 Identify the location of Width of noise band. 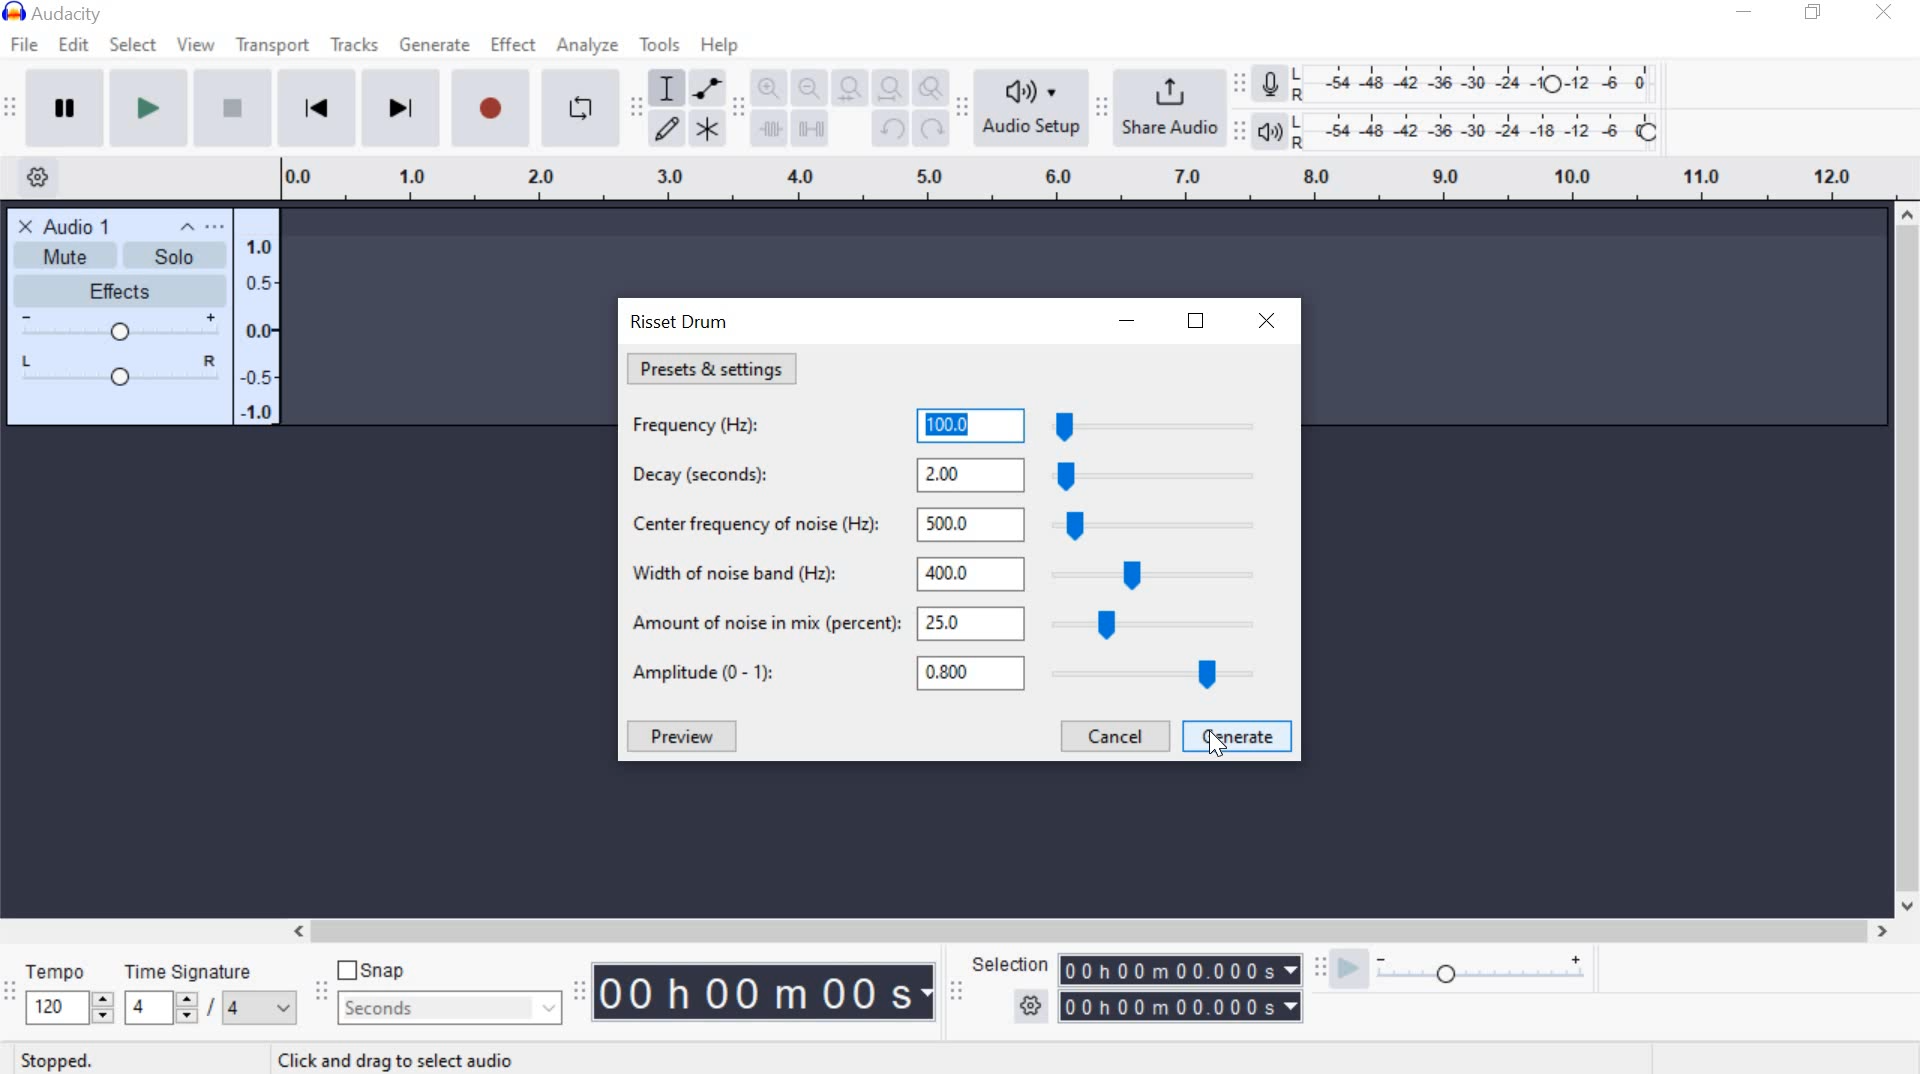
(958, 572).